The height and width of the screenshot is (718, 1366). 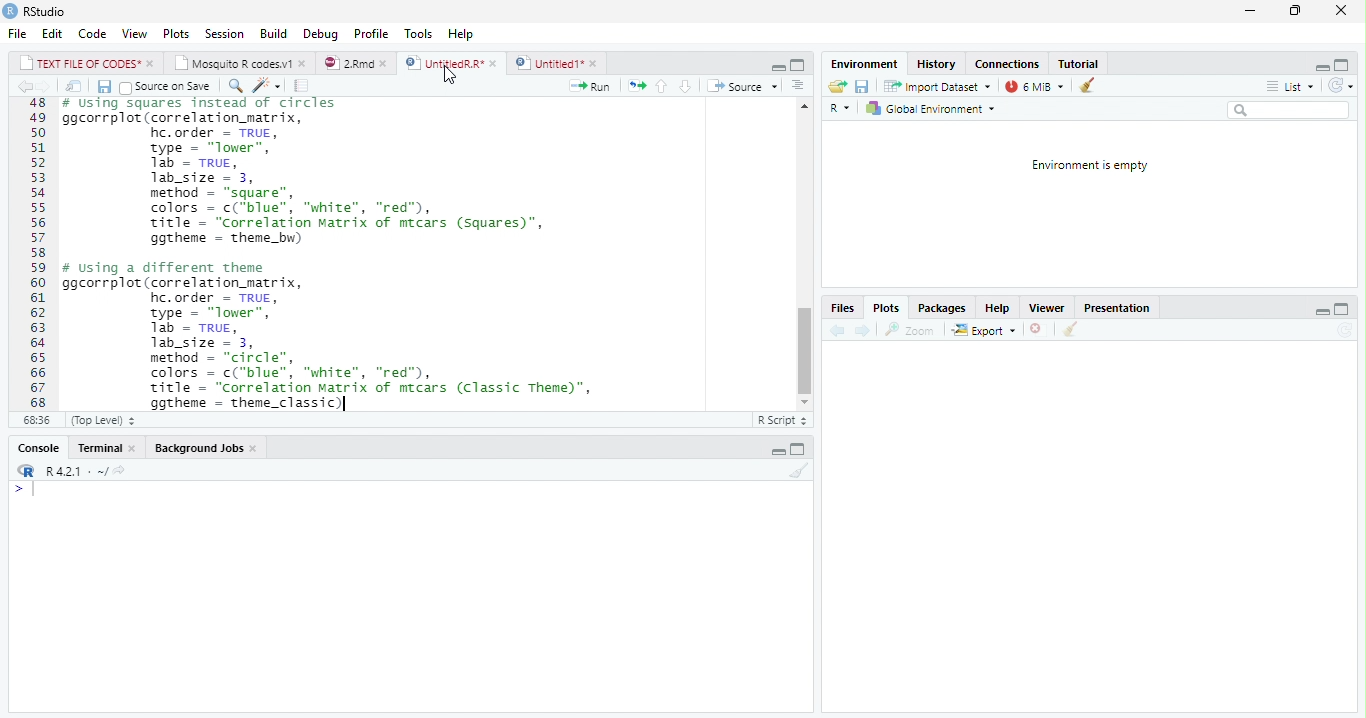 I want to click on go back, so click(x=835, y=332).